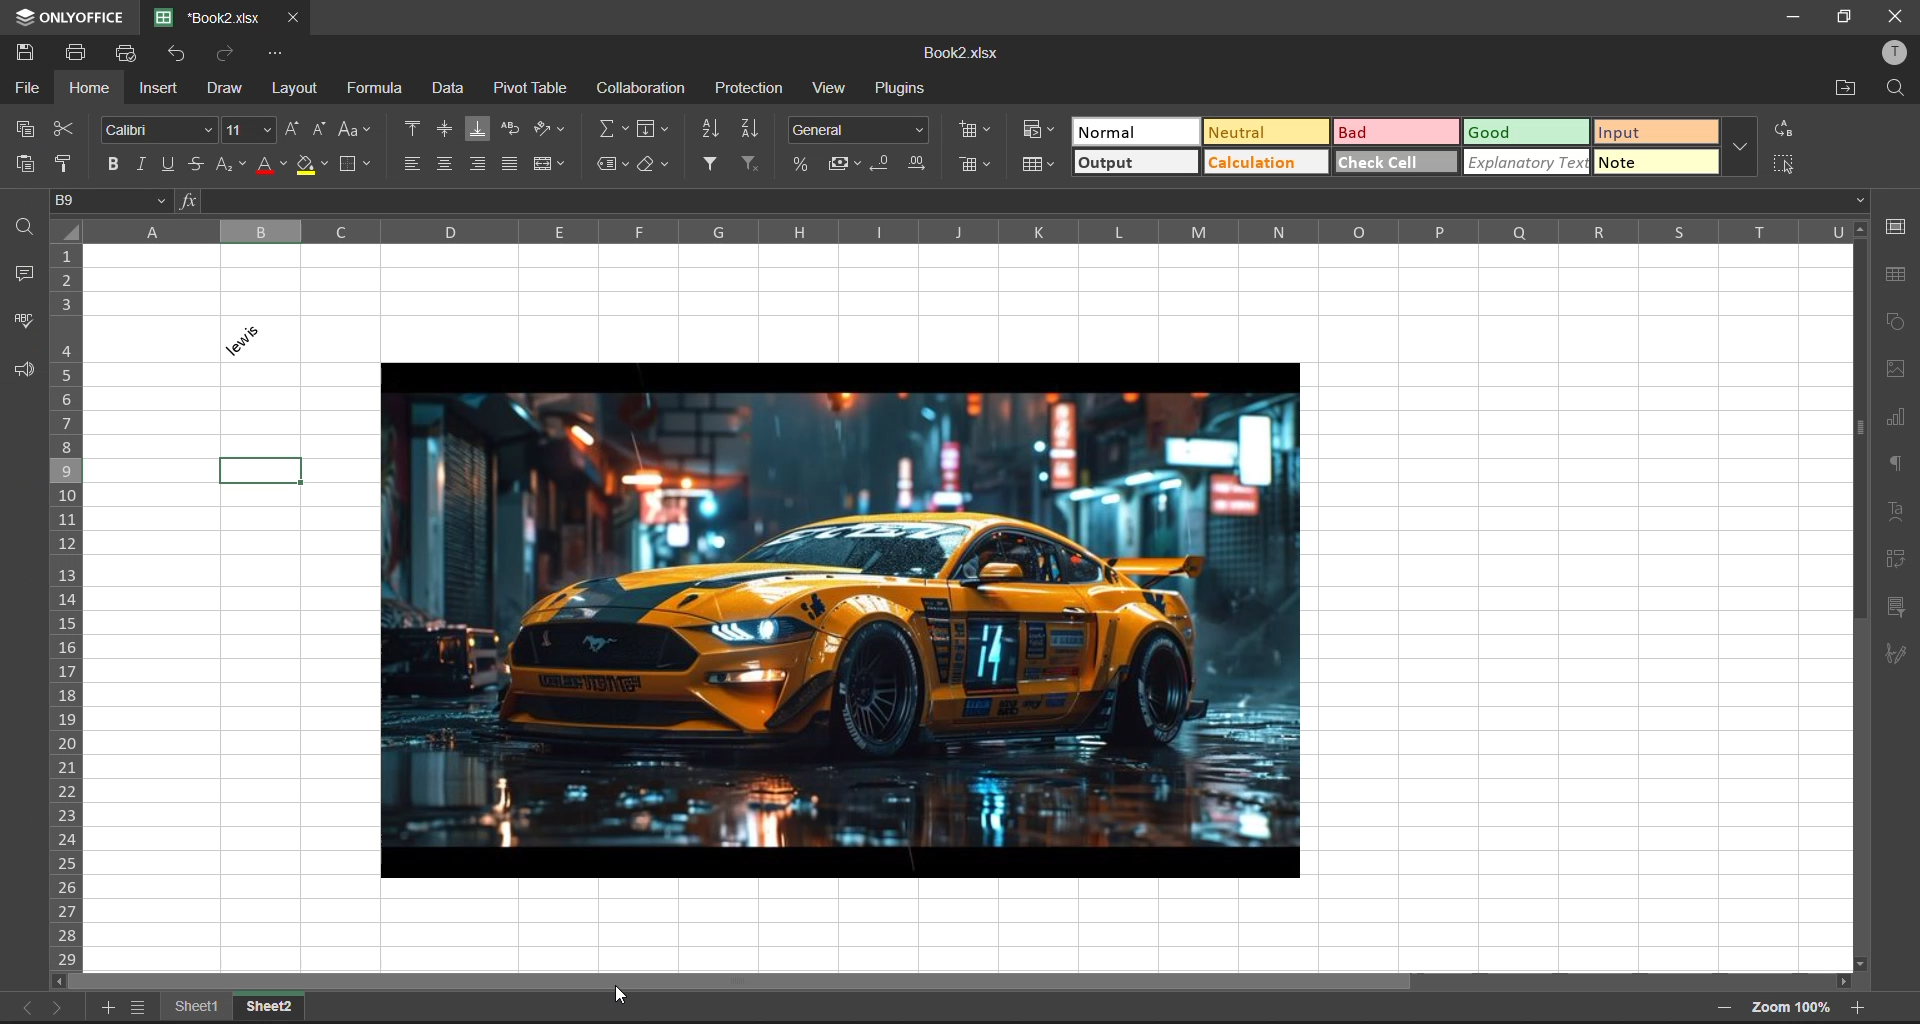  Describe the element at coordinates (1900, 323) in the screenshot. I see `shapes` at that location.